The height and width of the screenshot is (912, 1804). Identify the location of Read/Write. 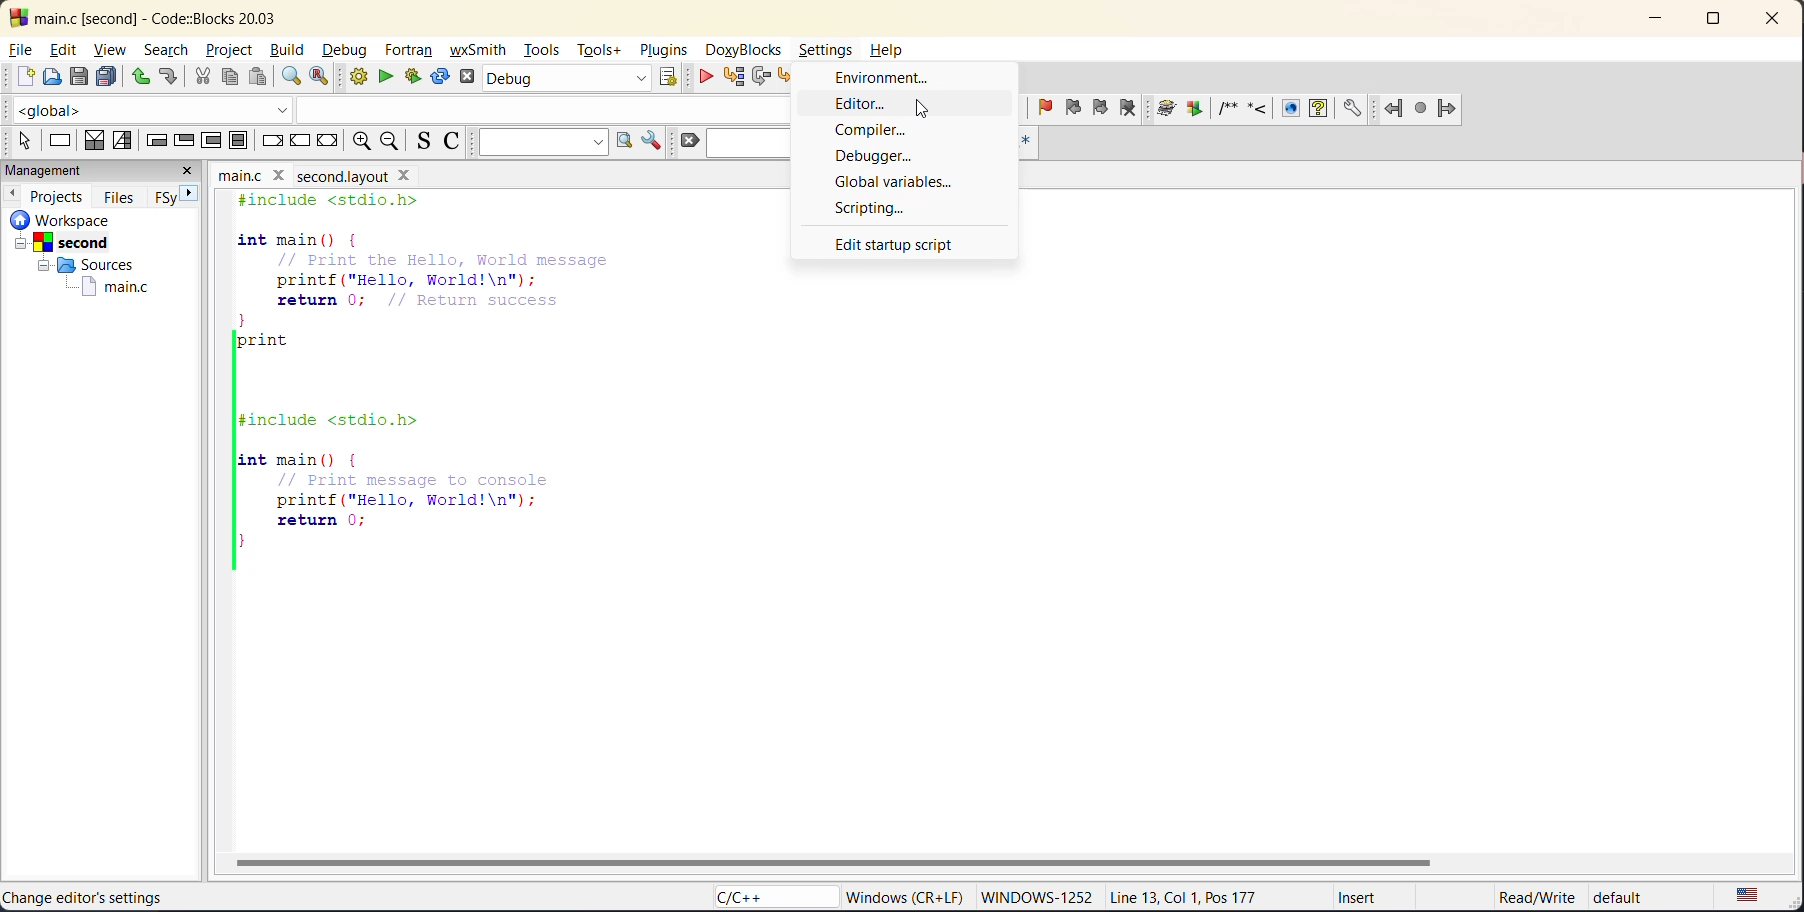
(1516, 897).